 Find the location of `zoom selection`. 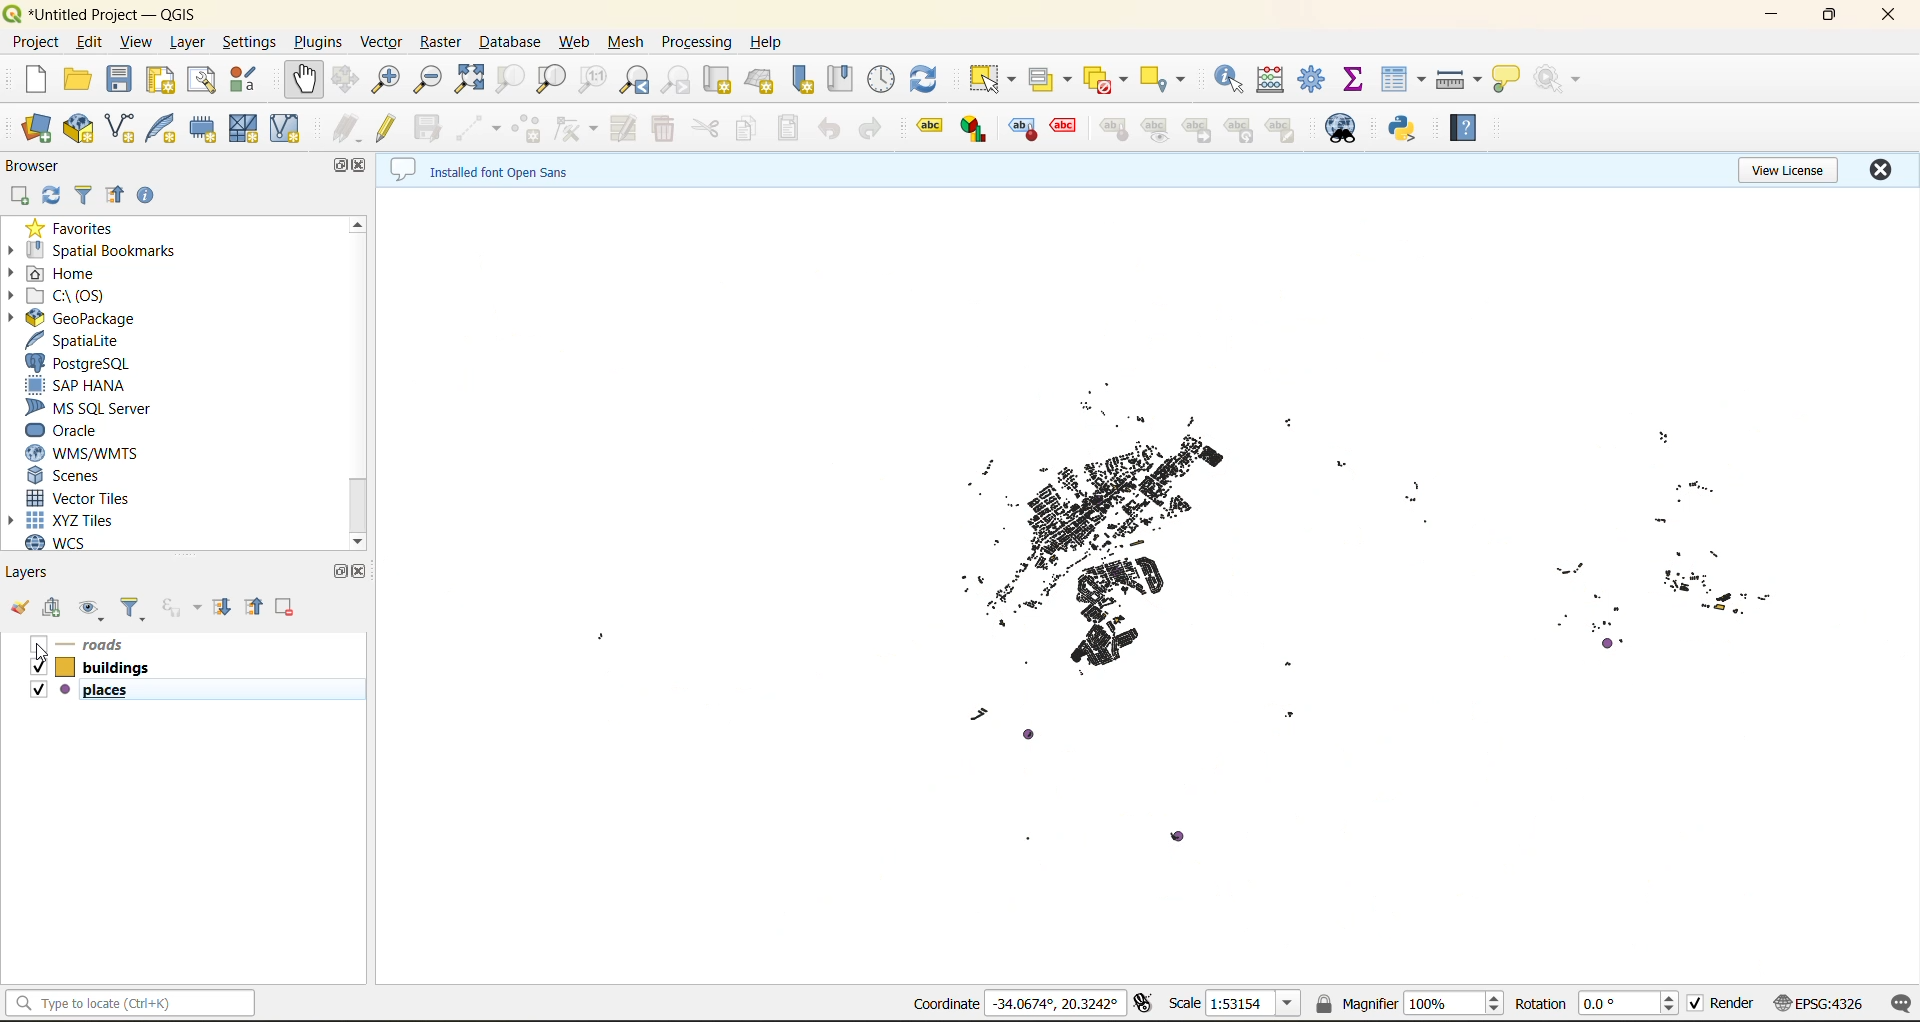

zoom selection is located at coordinates (513, 78).